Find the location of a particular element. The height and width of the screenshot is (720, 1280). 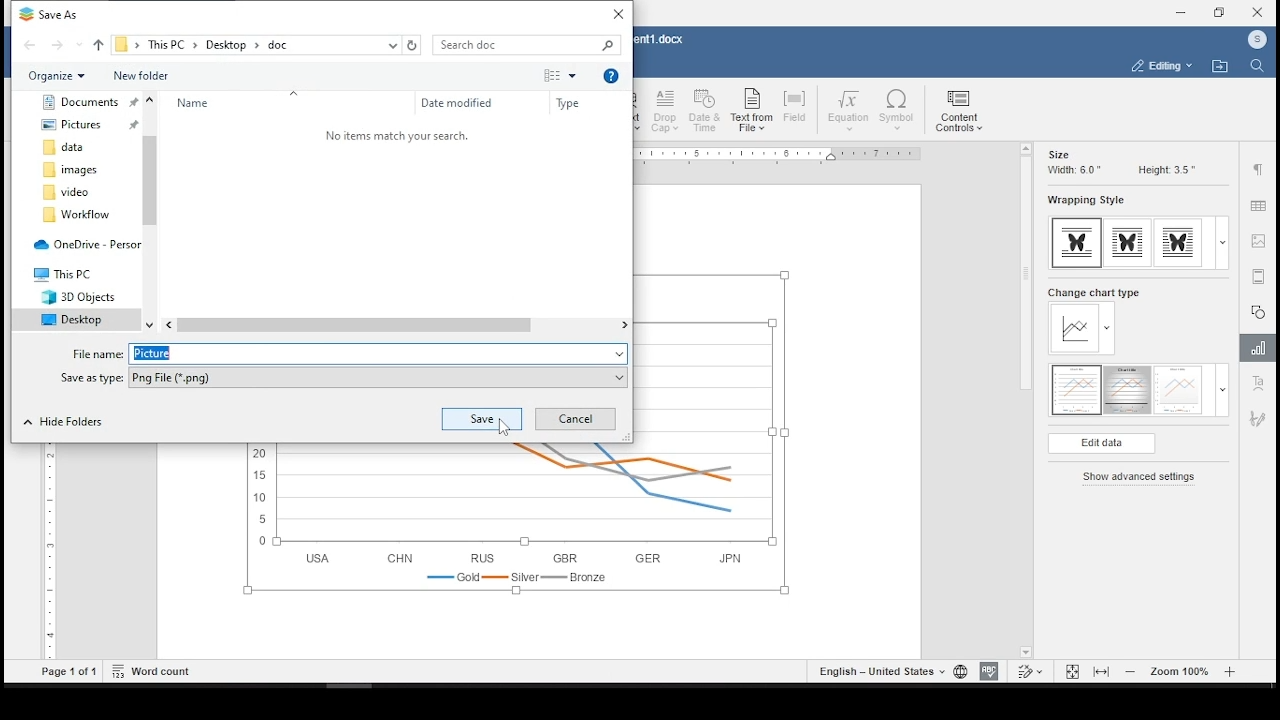

width is located at coordinates (1072, 171).